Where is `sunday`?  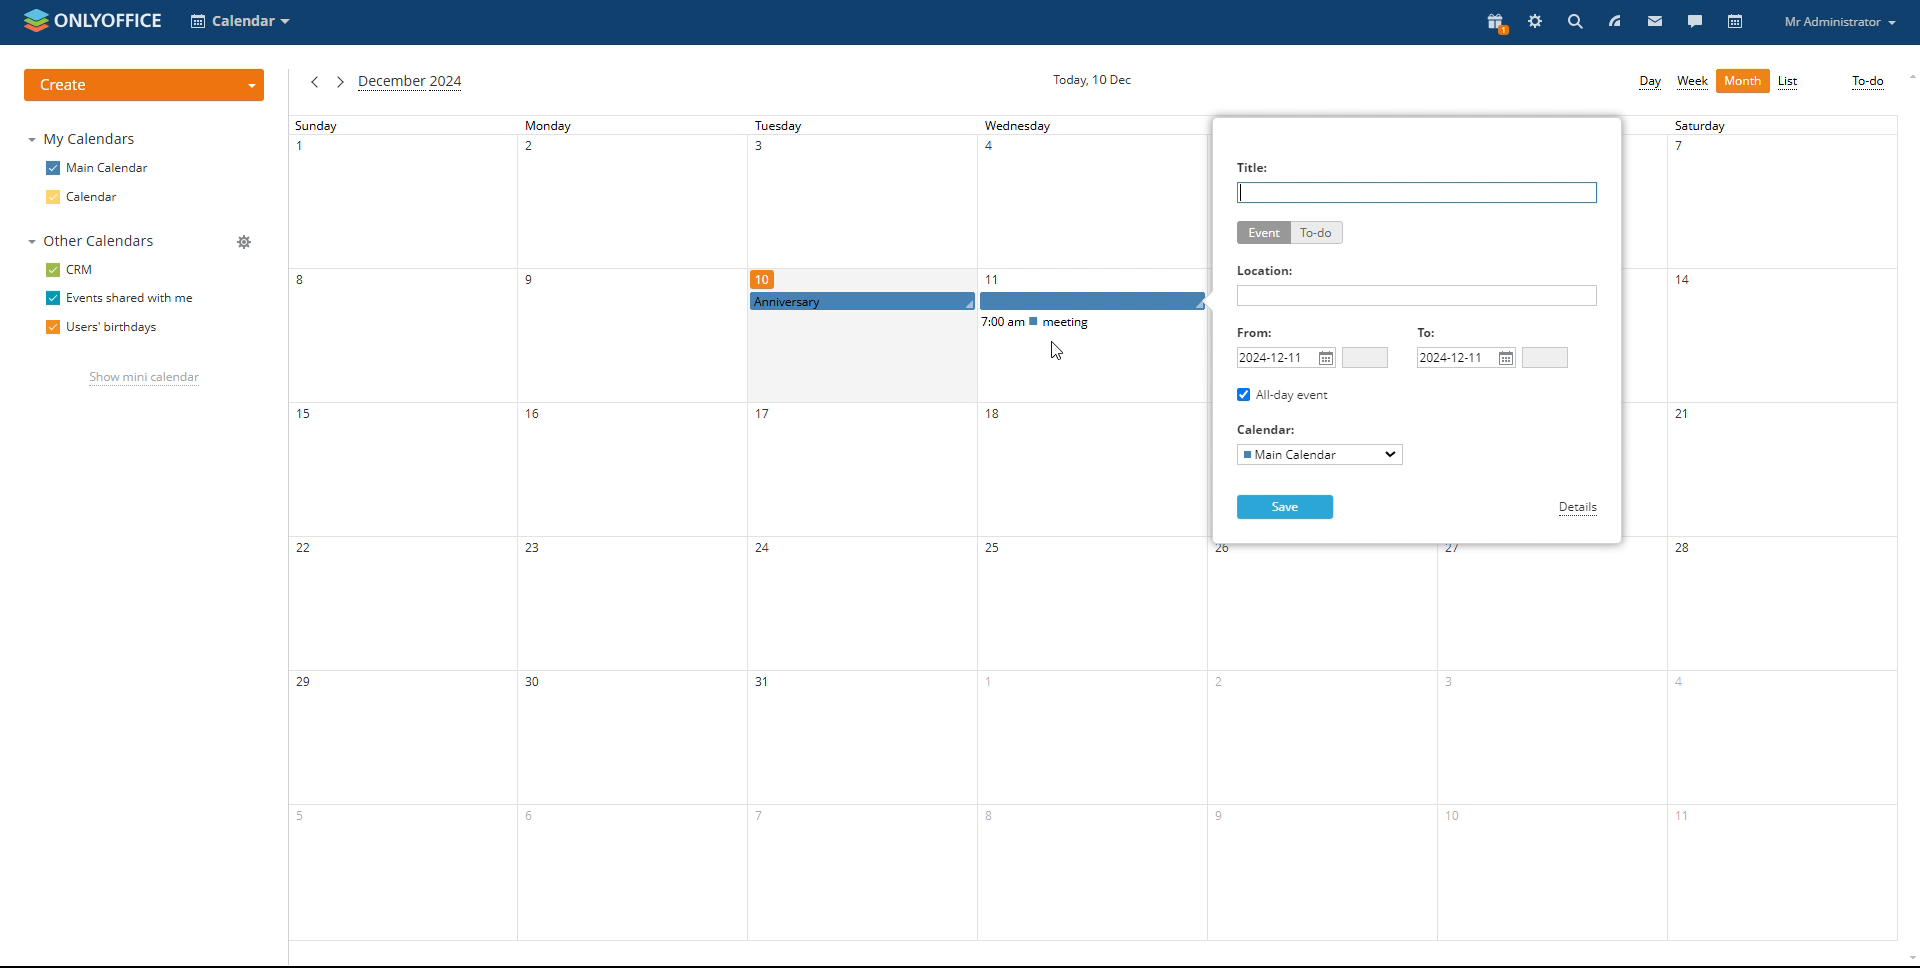 sunday is located at coordinates (401, 528).